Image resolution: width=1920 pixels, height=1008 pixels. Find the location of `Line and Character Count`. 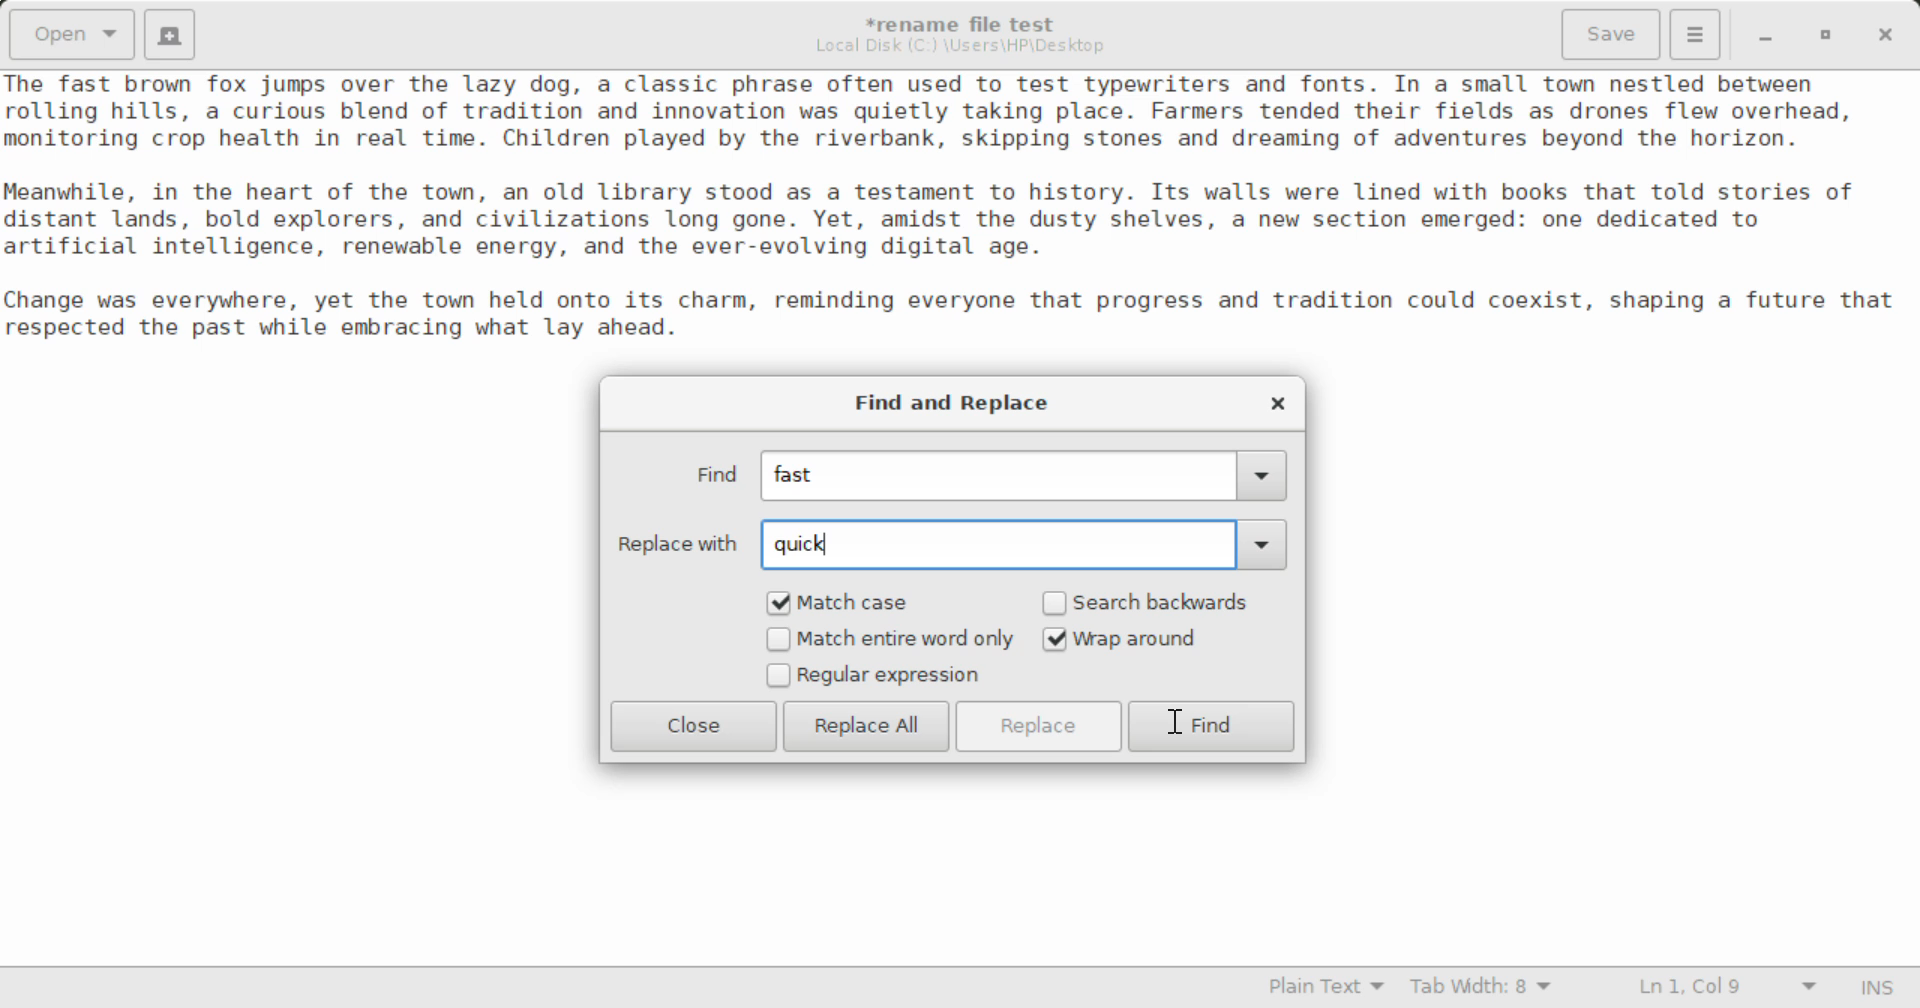

Line and Character Count is located at coordinates (1723, 989).